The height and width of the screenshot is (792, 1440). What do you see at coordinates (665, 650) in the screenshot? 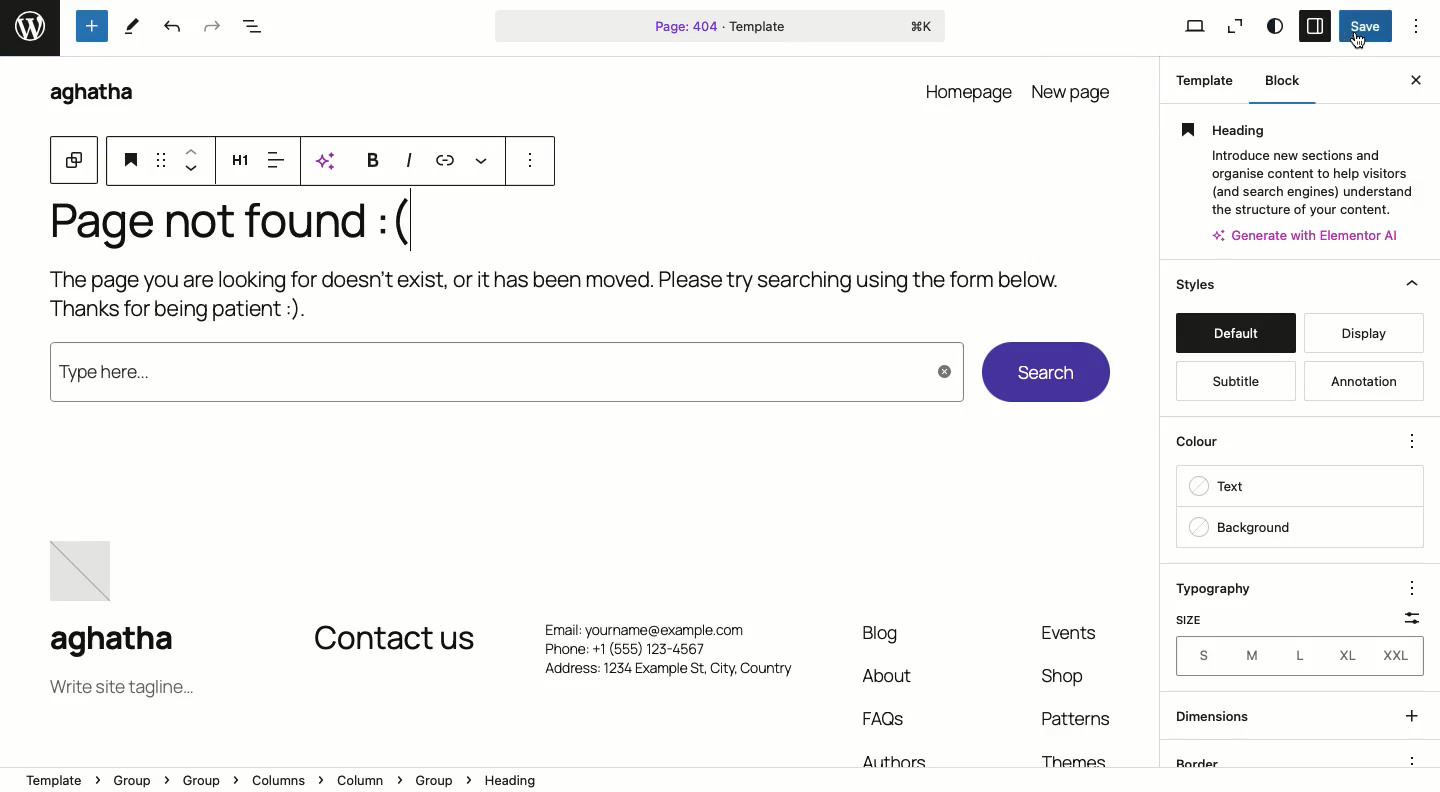
I see `Phone: +1 (555) 123-4567` at bounding box center [665, 650].